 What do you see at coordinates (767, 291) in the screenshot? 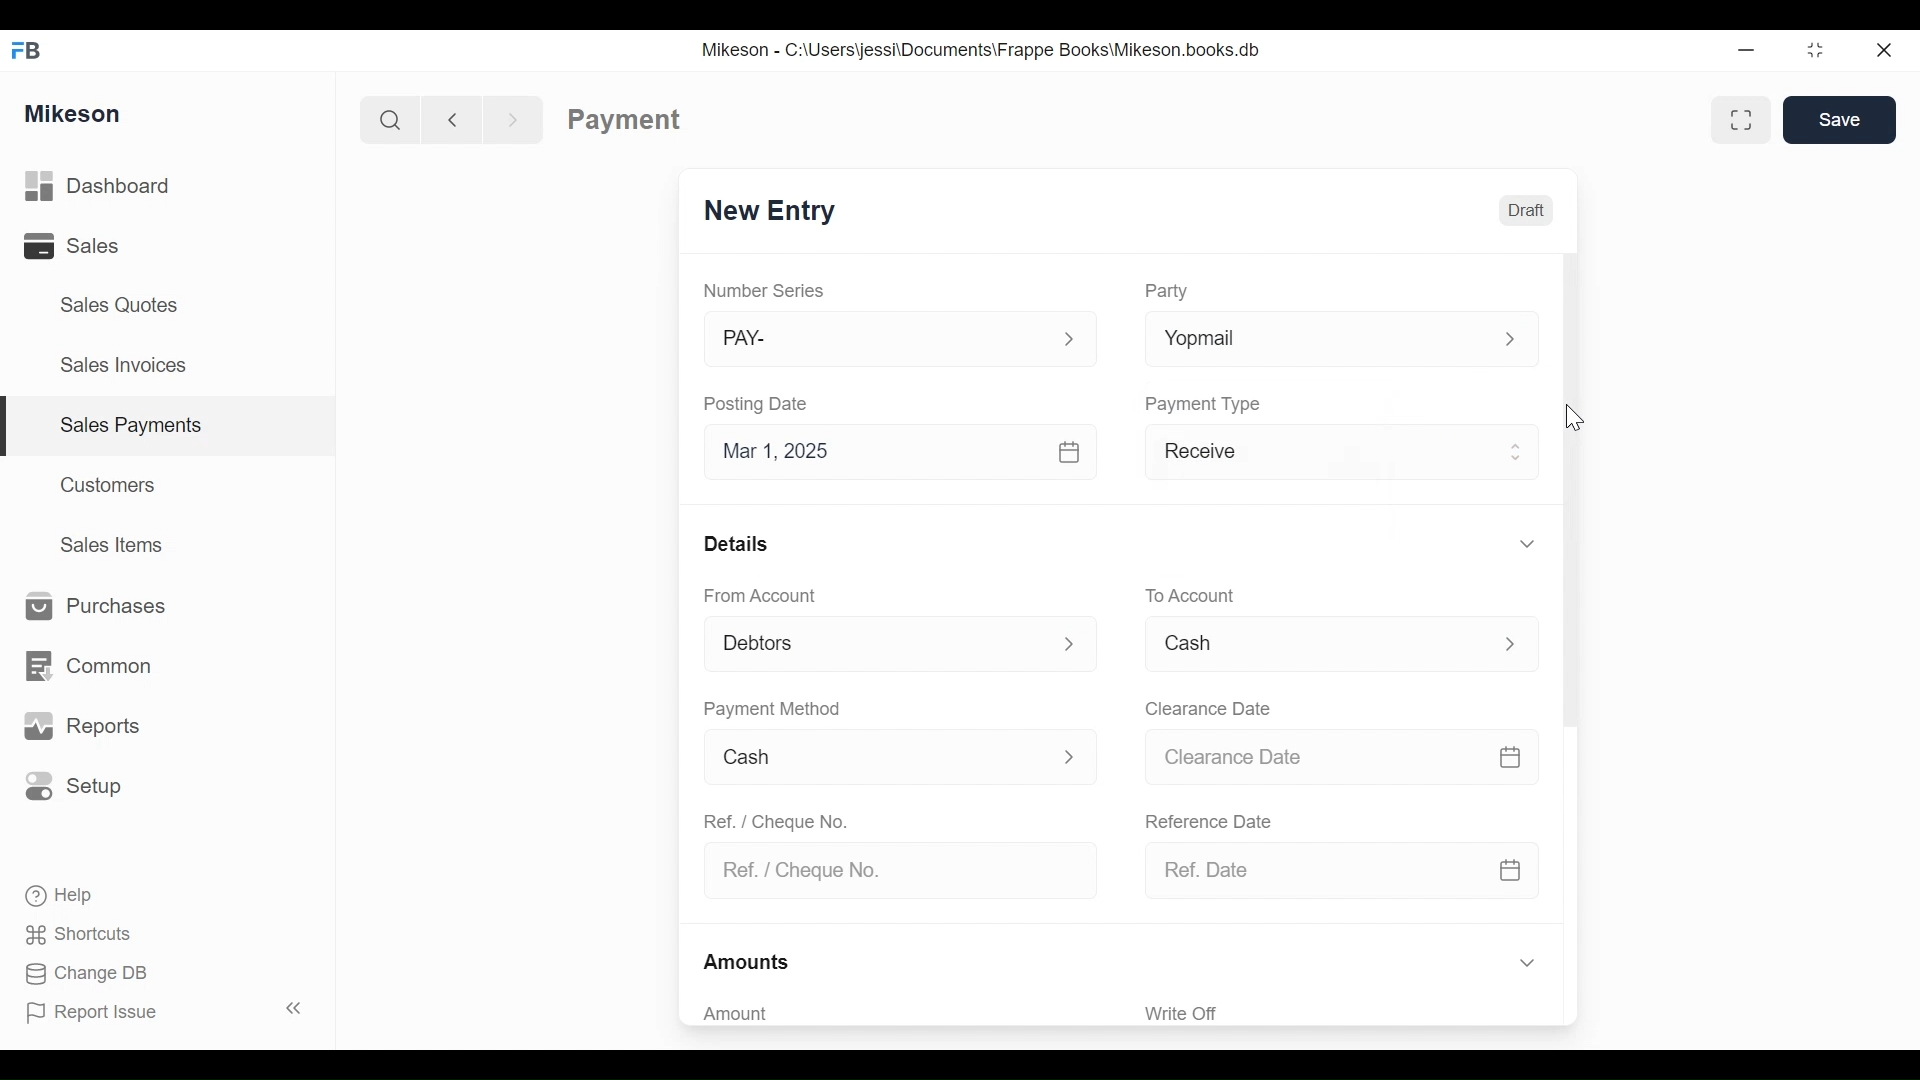
I see `Number Series` at bounding box center [767, 291].